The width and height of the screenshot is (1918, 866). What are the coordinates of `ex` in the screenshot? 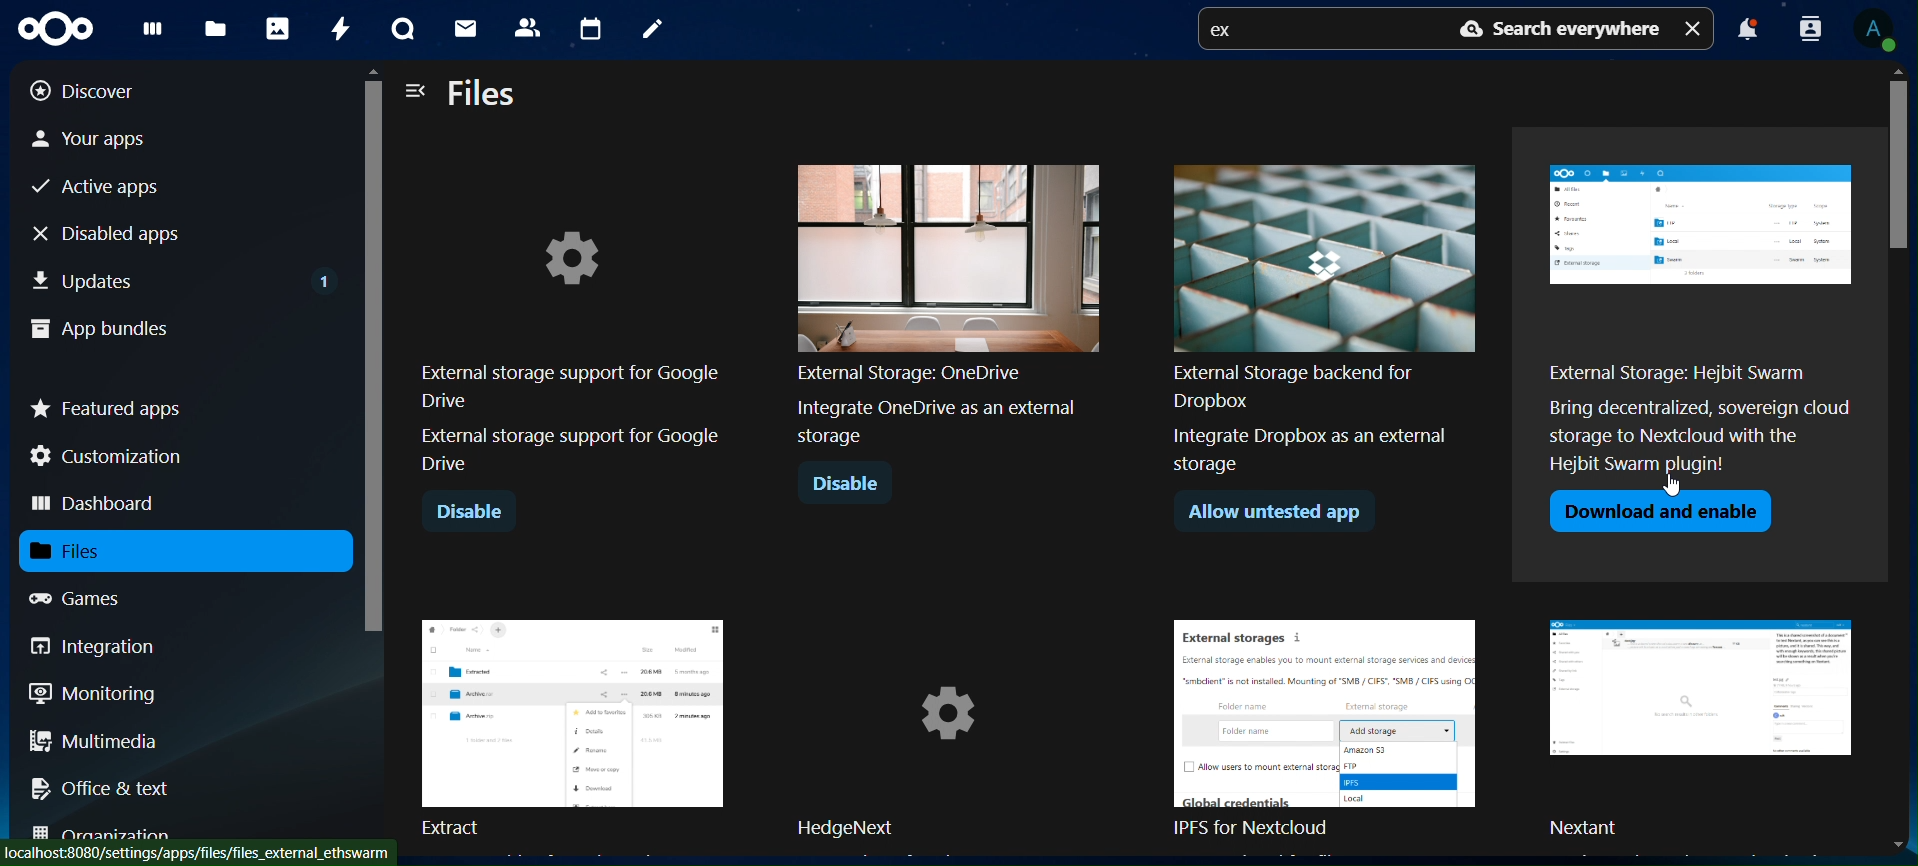 It's located at (1228, 32).